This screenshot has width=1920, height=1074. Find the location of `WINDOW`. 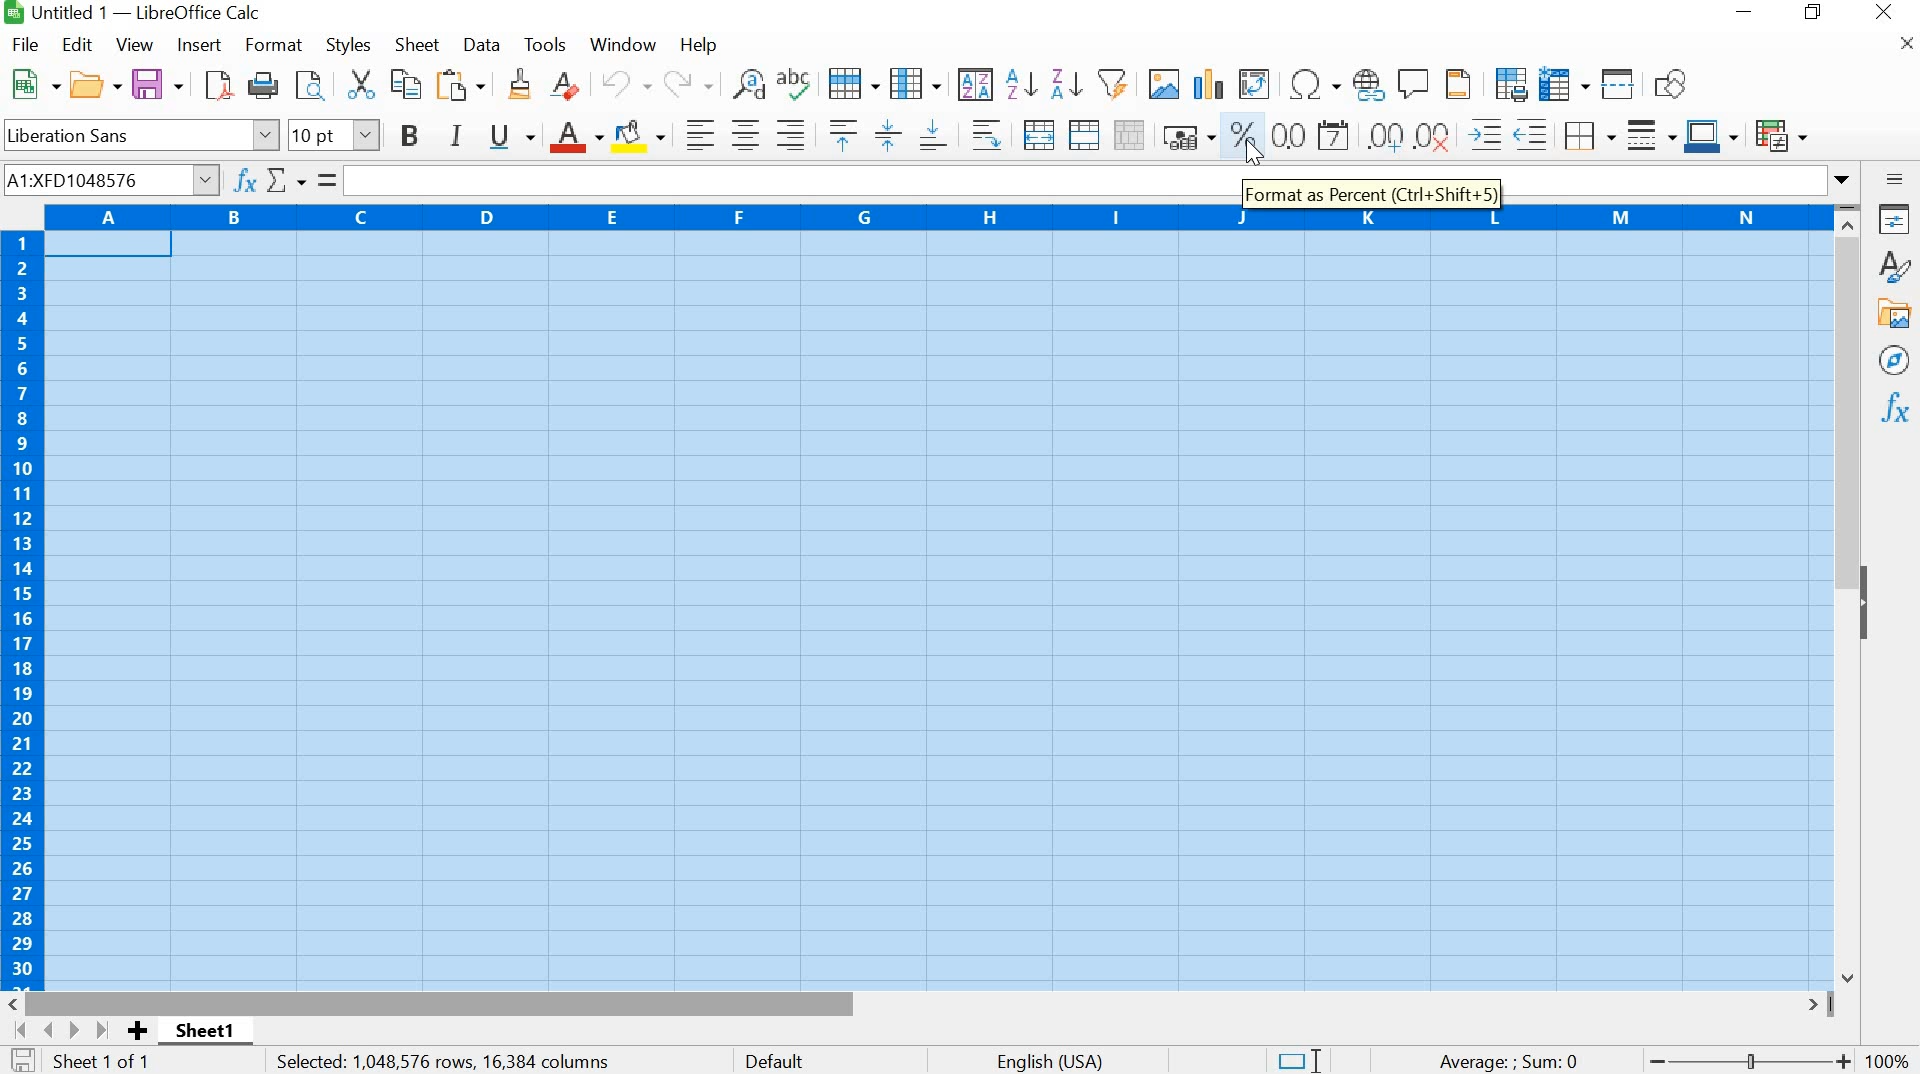

WINDOW is located at coordinates (622, 48).